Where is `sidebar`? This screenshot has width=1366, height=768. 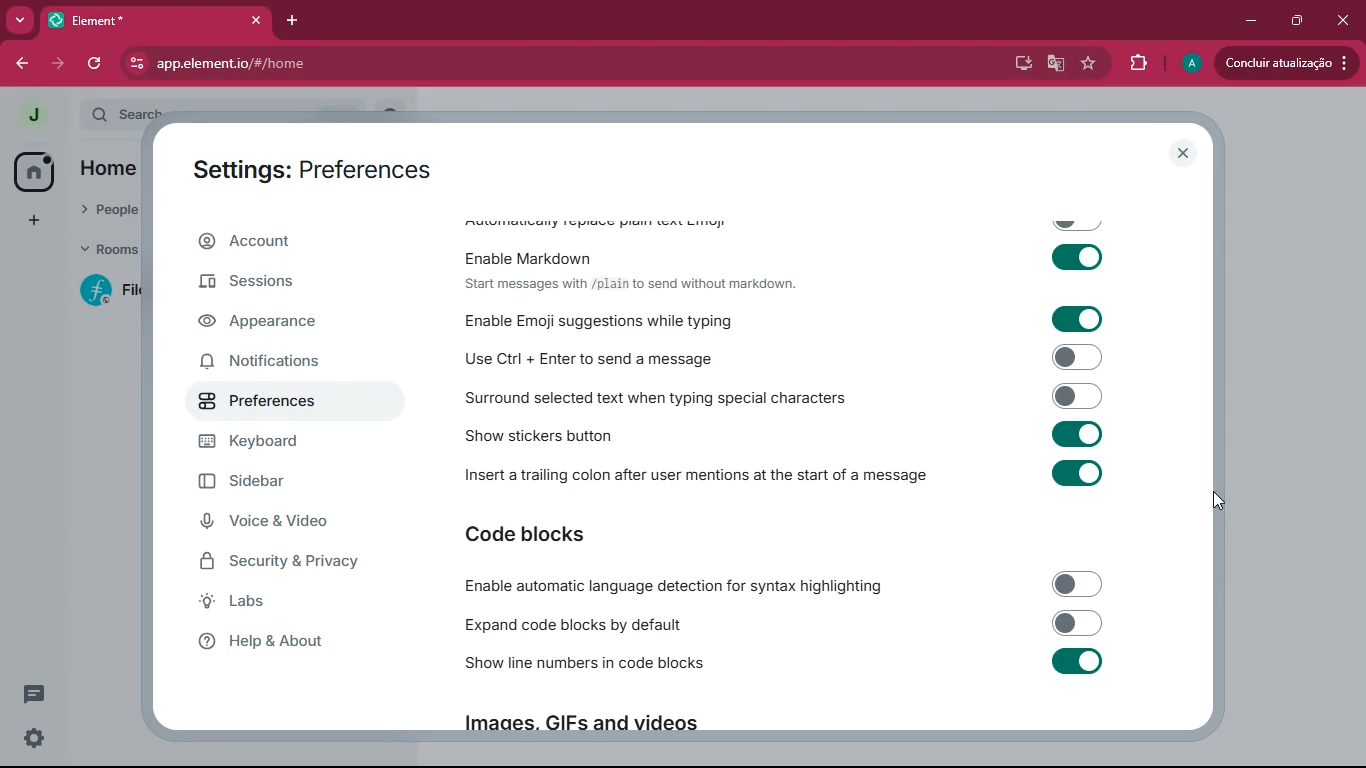 sidebar is located at coordinates (295, 482).